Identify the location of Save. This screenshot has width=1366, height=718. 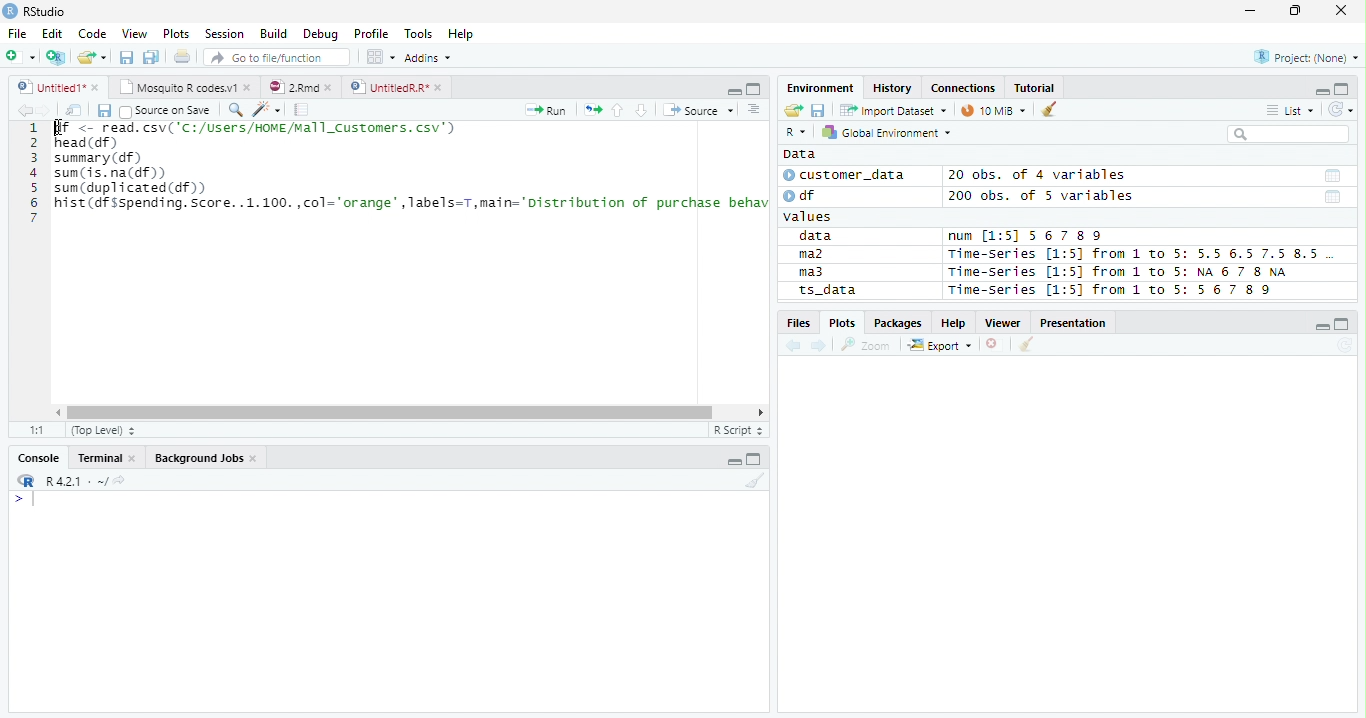
(103, 110).